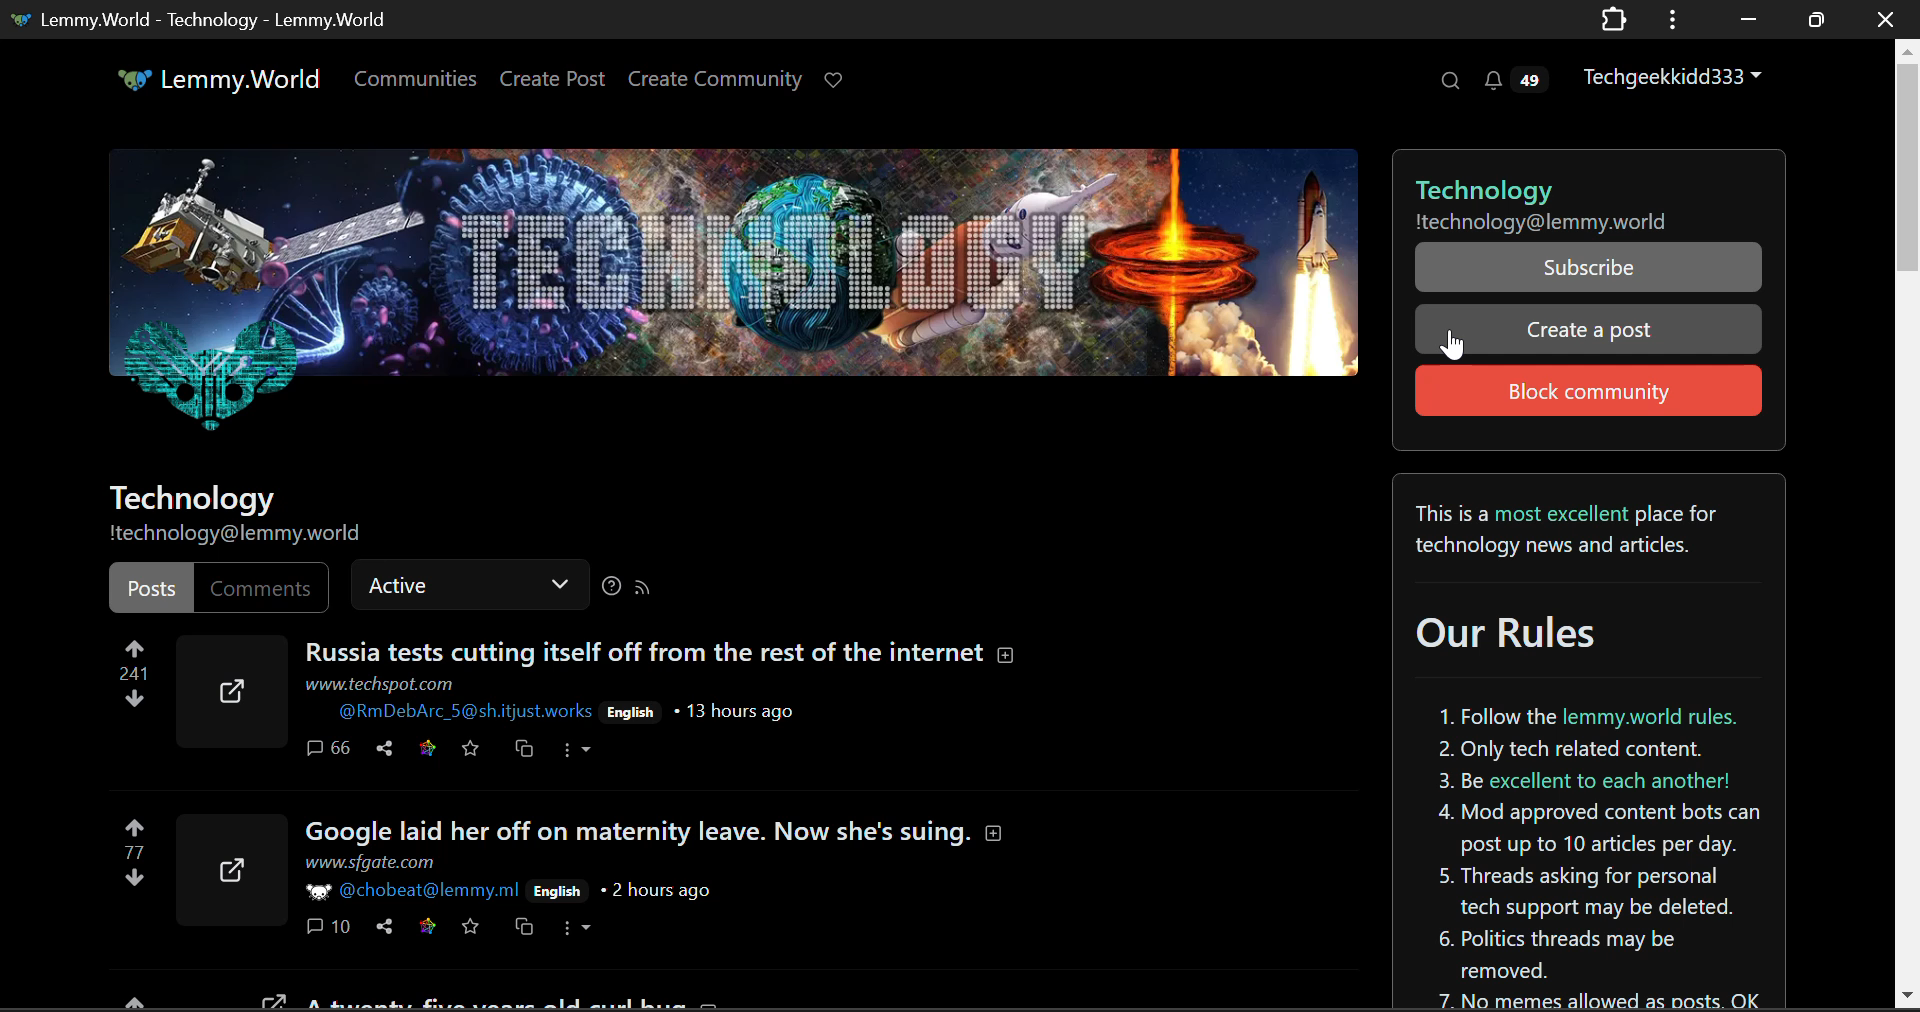 The height and width of the screenshot is (1012, 1920). I want to click on Donate to Lemmy, so click(835, 82).